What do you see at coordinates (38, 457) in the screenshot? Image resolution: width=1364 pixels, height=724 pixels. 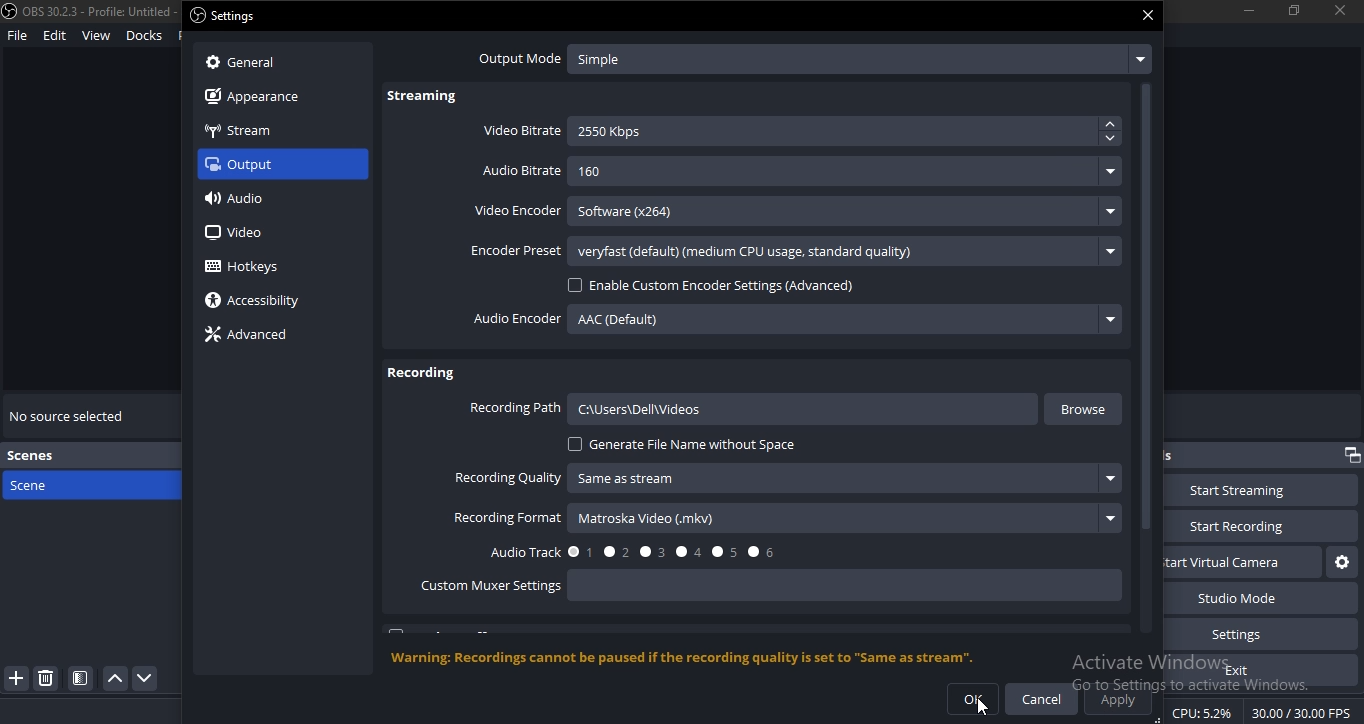 I see `scenes` at bounding box center [38, 457].